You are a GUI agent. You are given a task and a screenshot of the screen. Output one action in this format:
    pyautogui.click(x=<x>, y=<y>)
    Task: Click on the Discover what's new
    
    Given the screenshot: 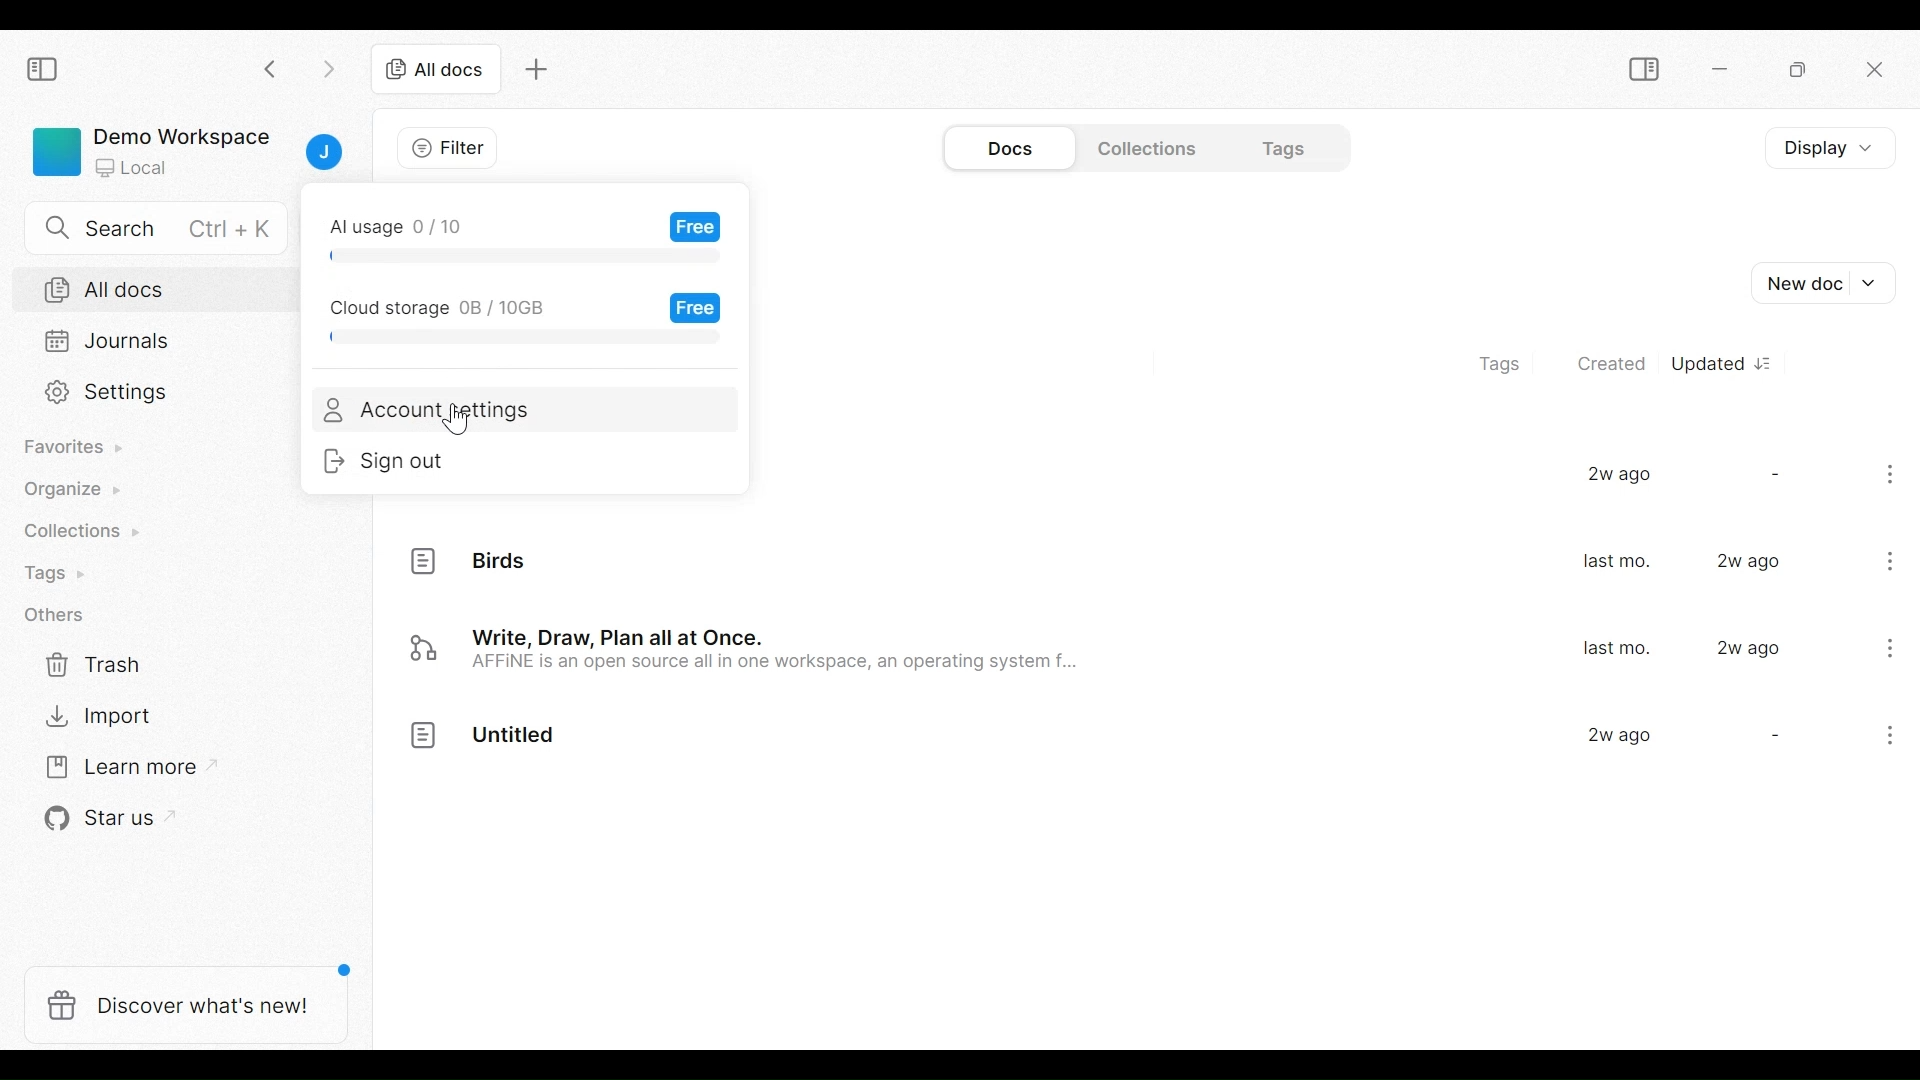 What is the action you would take?
    pyautogui.click(x=184, y=1007)
    